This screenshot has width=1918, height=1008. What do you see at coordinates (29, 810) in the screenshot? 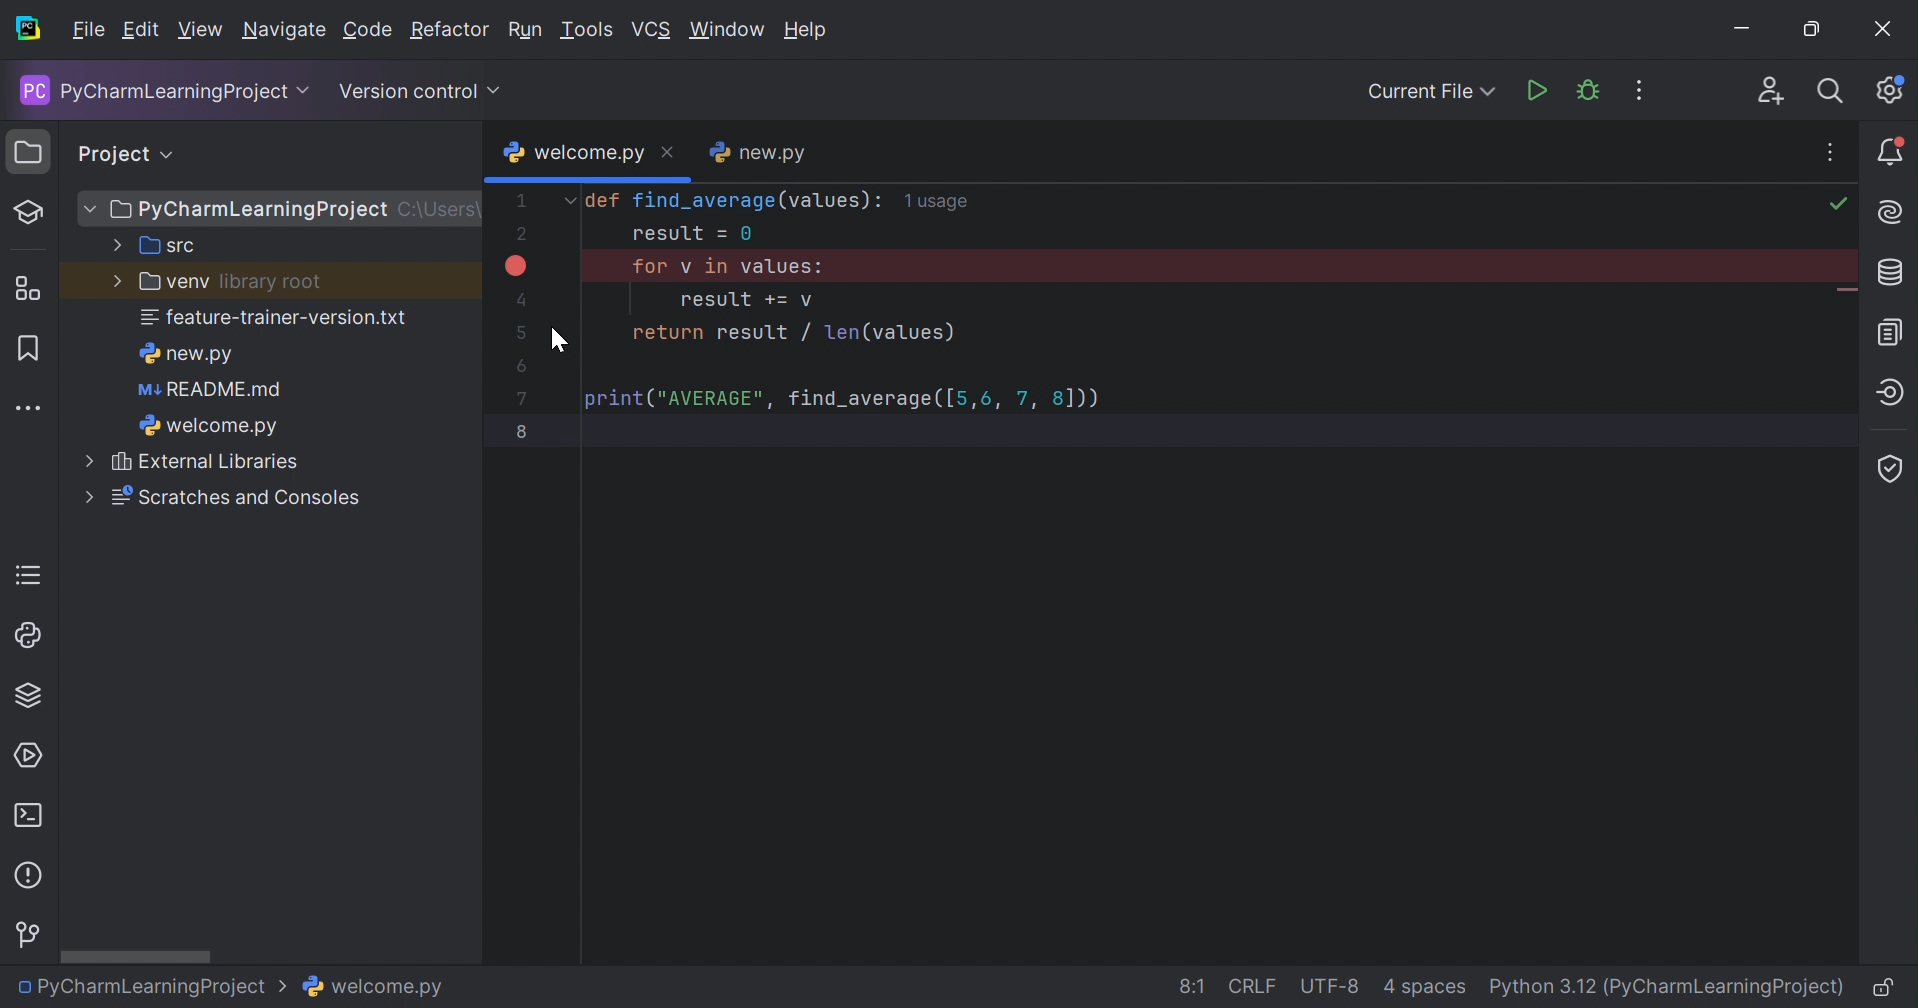
I see `Terminal` at bounding box center [29, 810].